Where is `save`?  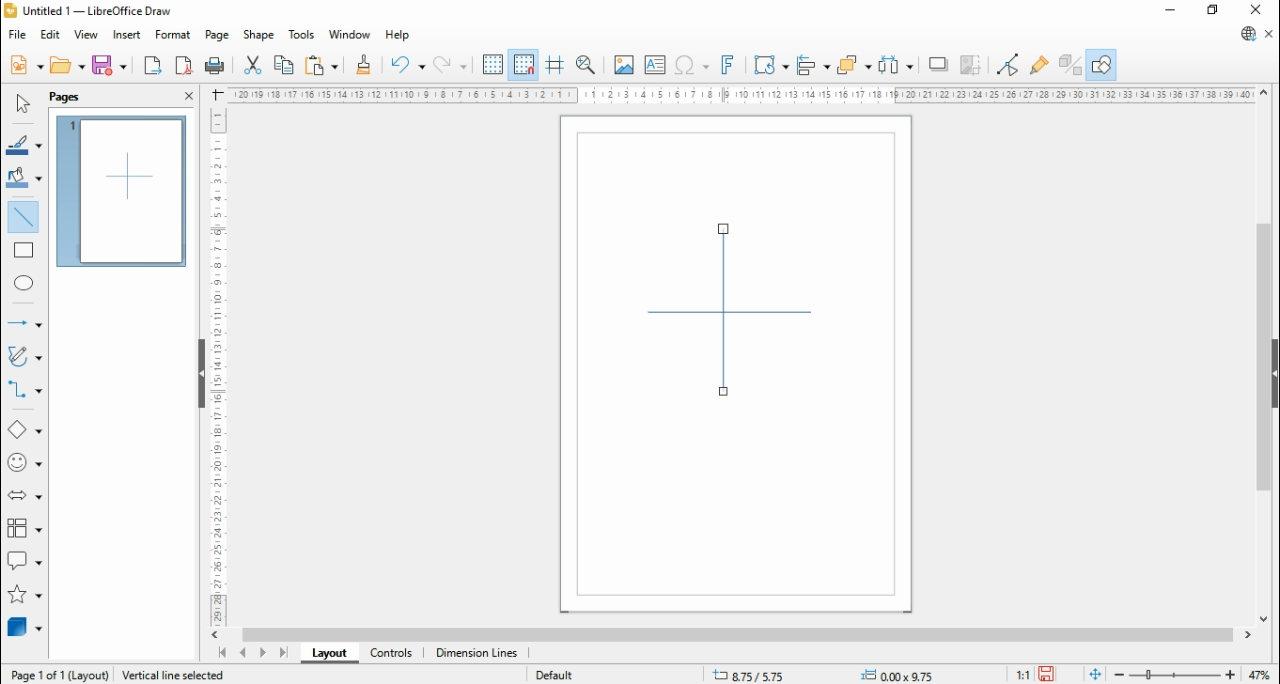 save is located at coordinates (1047, 674).